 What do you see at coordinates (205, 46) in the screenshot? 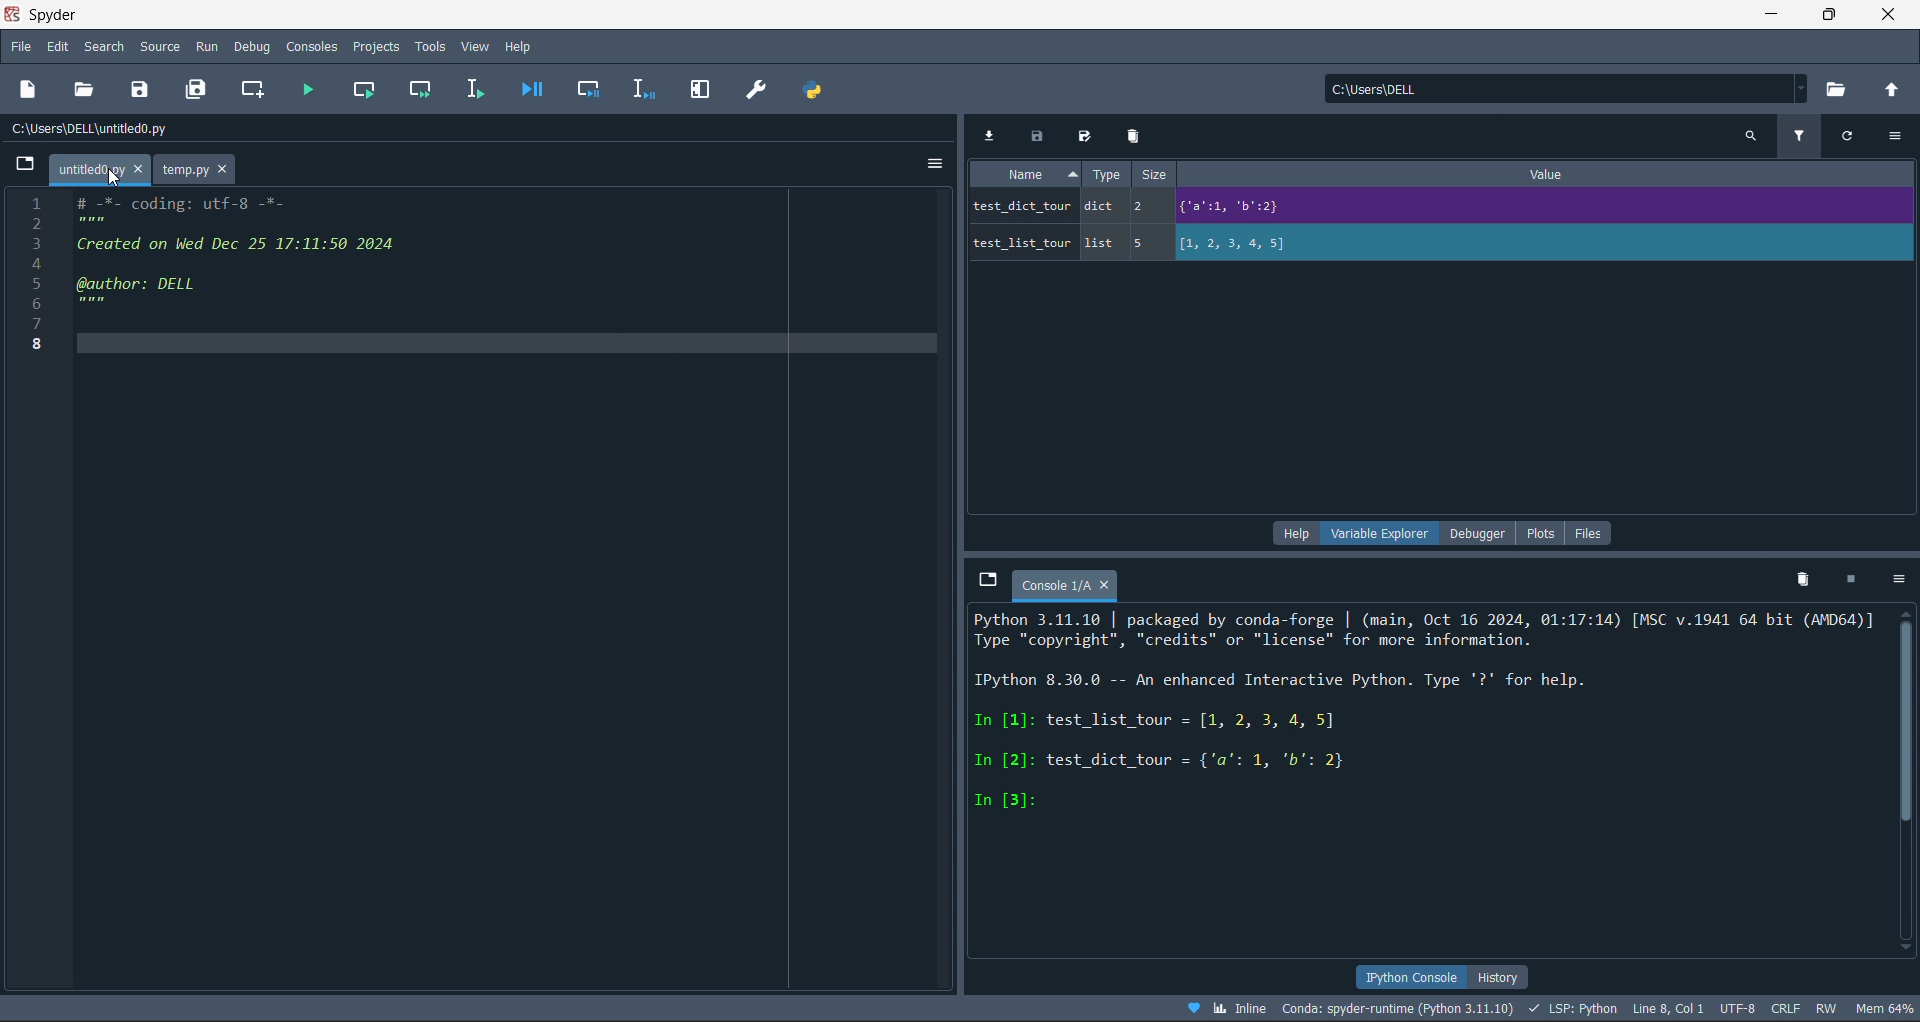
I see `run` at bounding box center [205, 46].